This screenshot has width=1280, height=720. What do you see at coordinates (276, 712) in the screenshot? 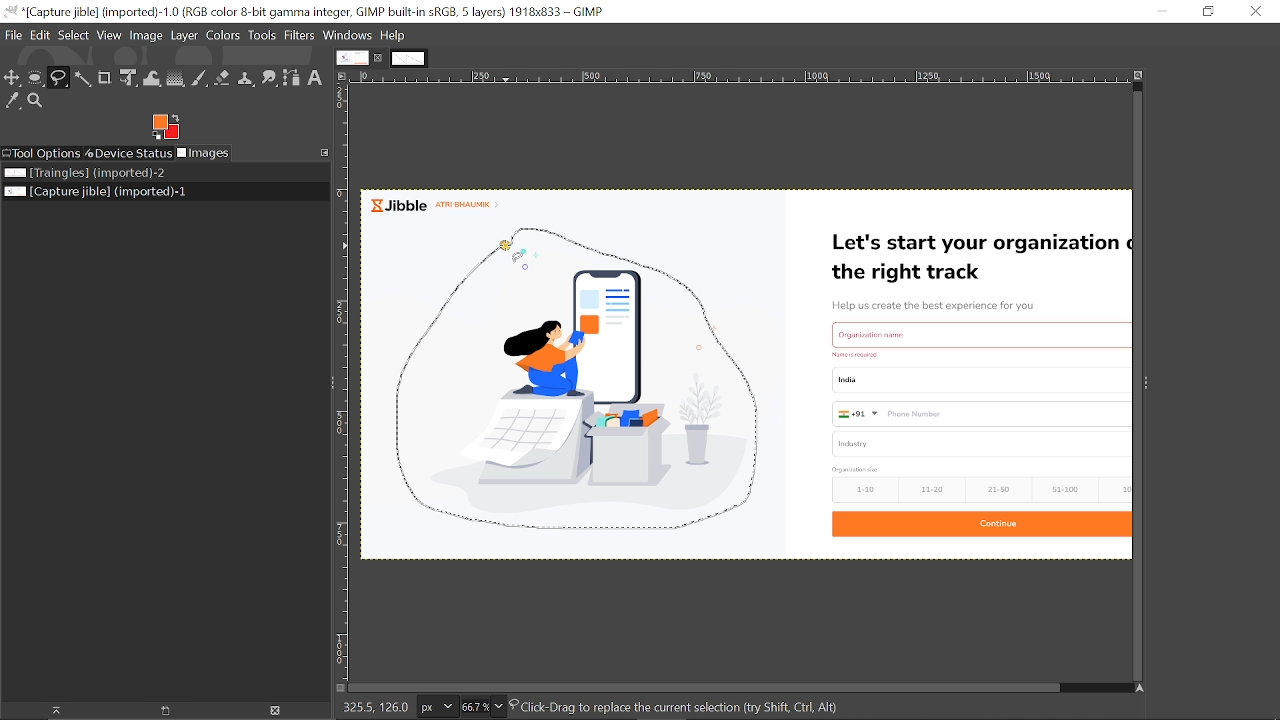
I see `Delete this image` at bounding box center [276, 712].